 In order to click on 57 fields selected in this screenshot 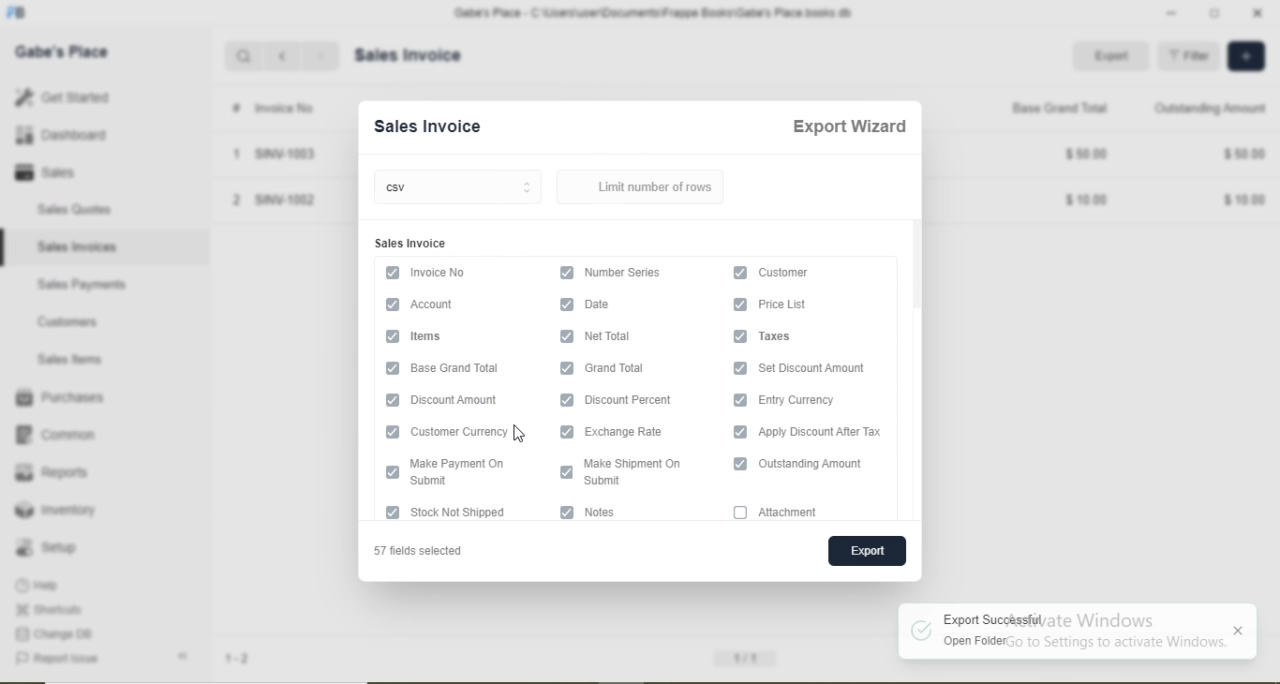, I will do `click(427, 552)`.